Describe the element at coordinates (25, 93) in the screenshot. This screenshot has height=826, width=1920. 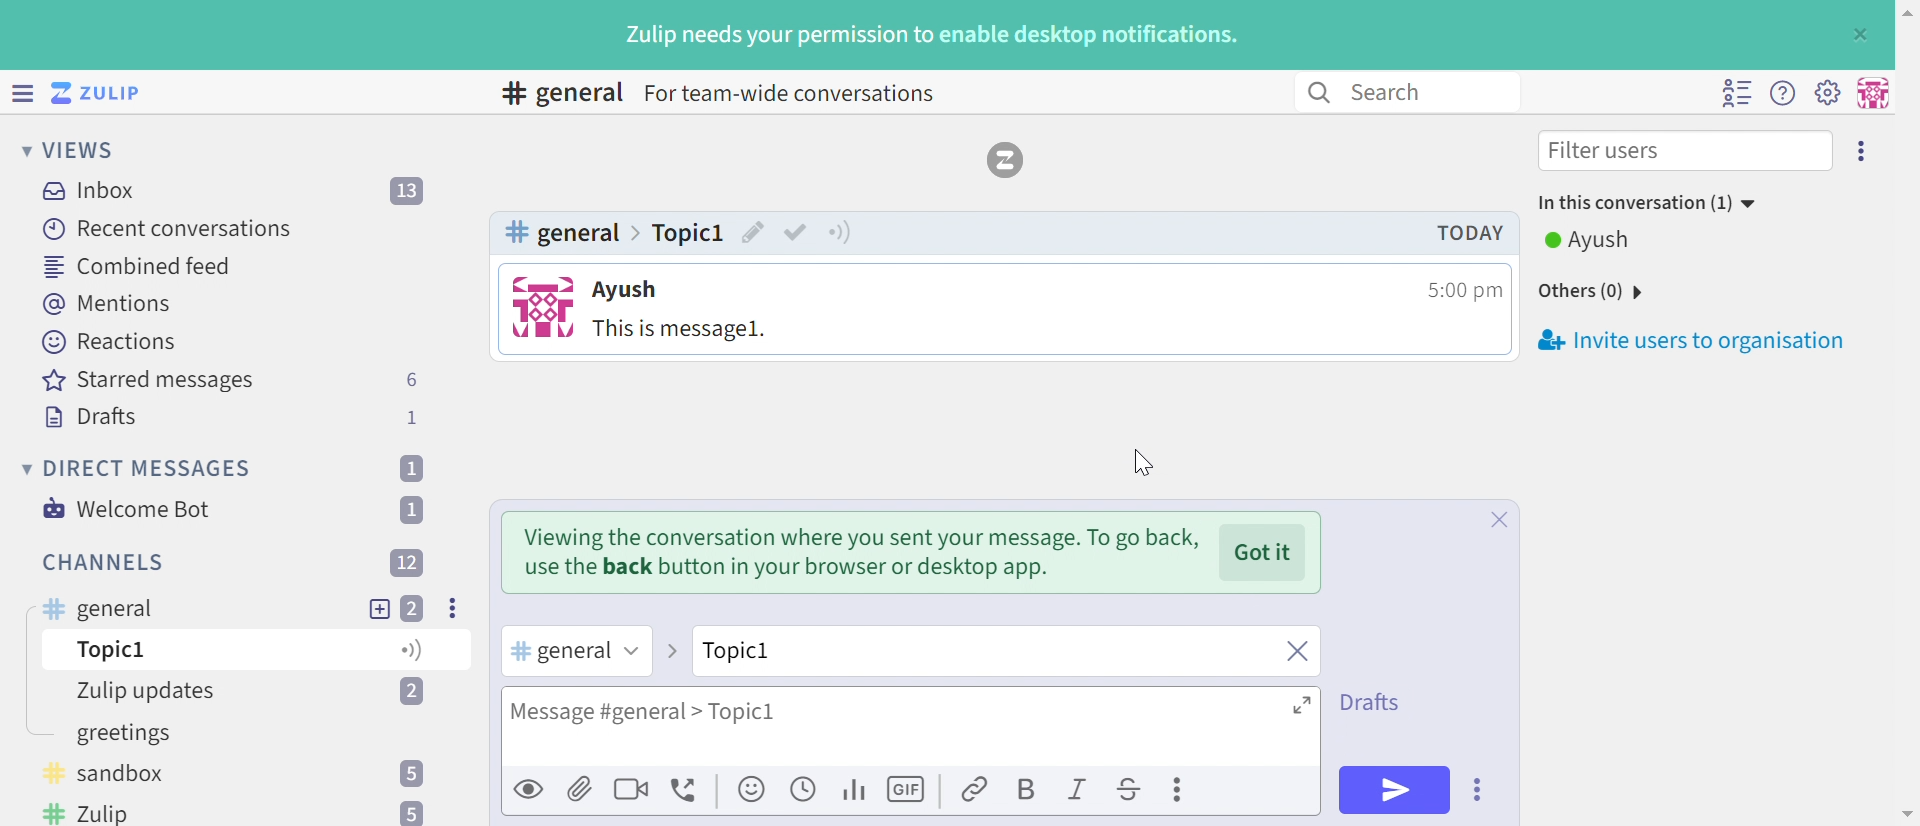
I see `Hide left sidebar` at that location.